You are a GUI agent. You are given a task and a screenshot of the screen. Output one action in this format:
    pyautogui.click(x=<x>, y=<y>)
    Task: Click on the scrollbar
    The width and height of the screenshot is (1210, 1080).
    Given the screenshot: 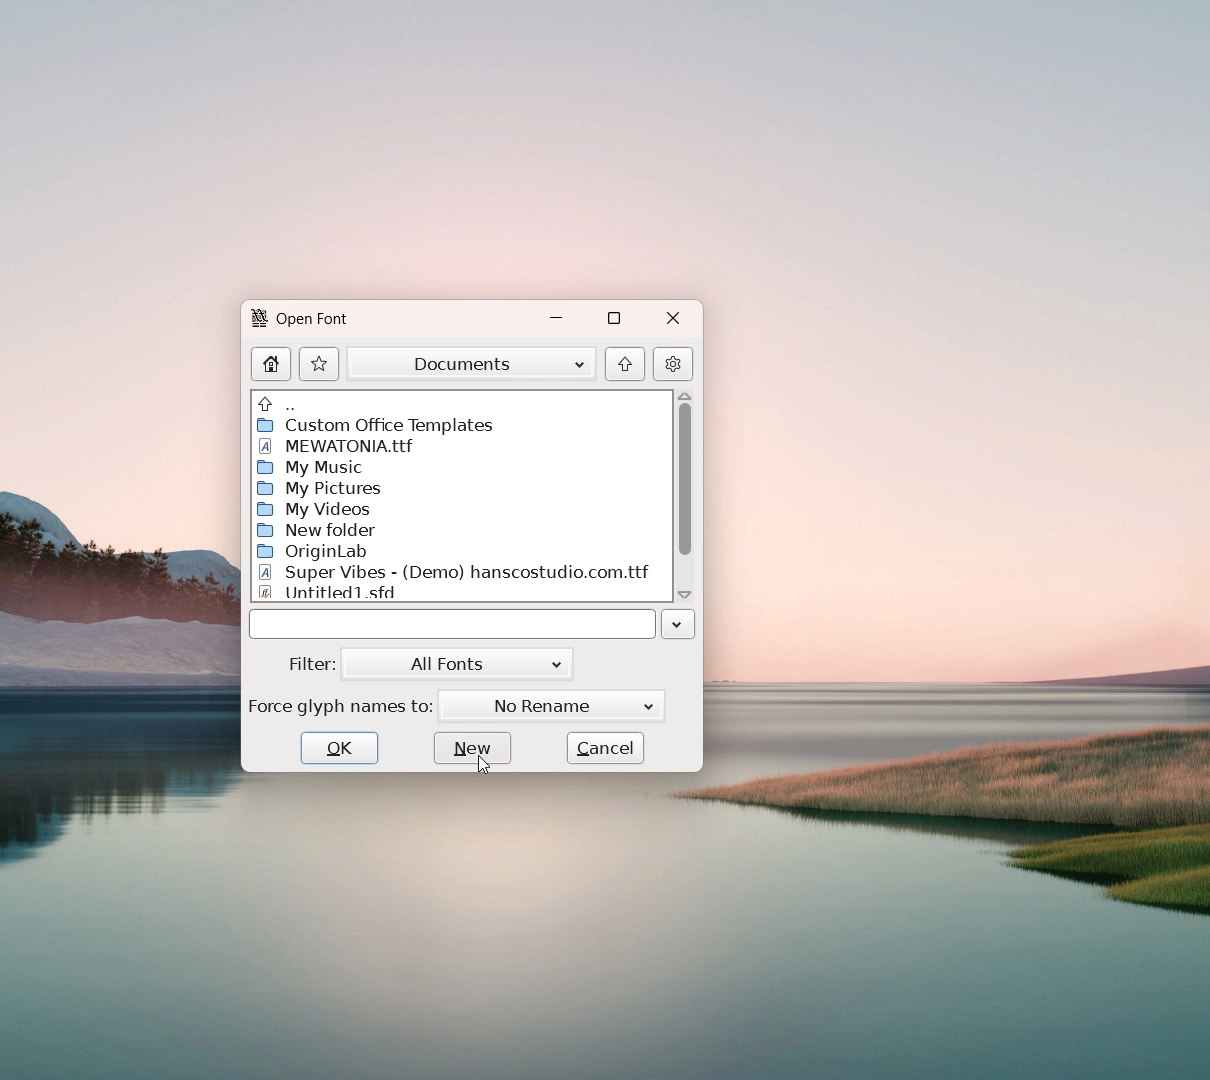 What is the action you would take?
    pyautogui.click(x=685, y=481)
    